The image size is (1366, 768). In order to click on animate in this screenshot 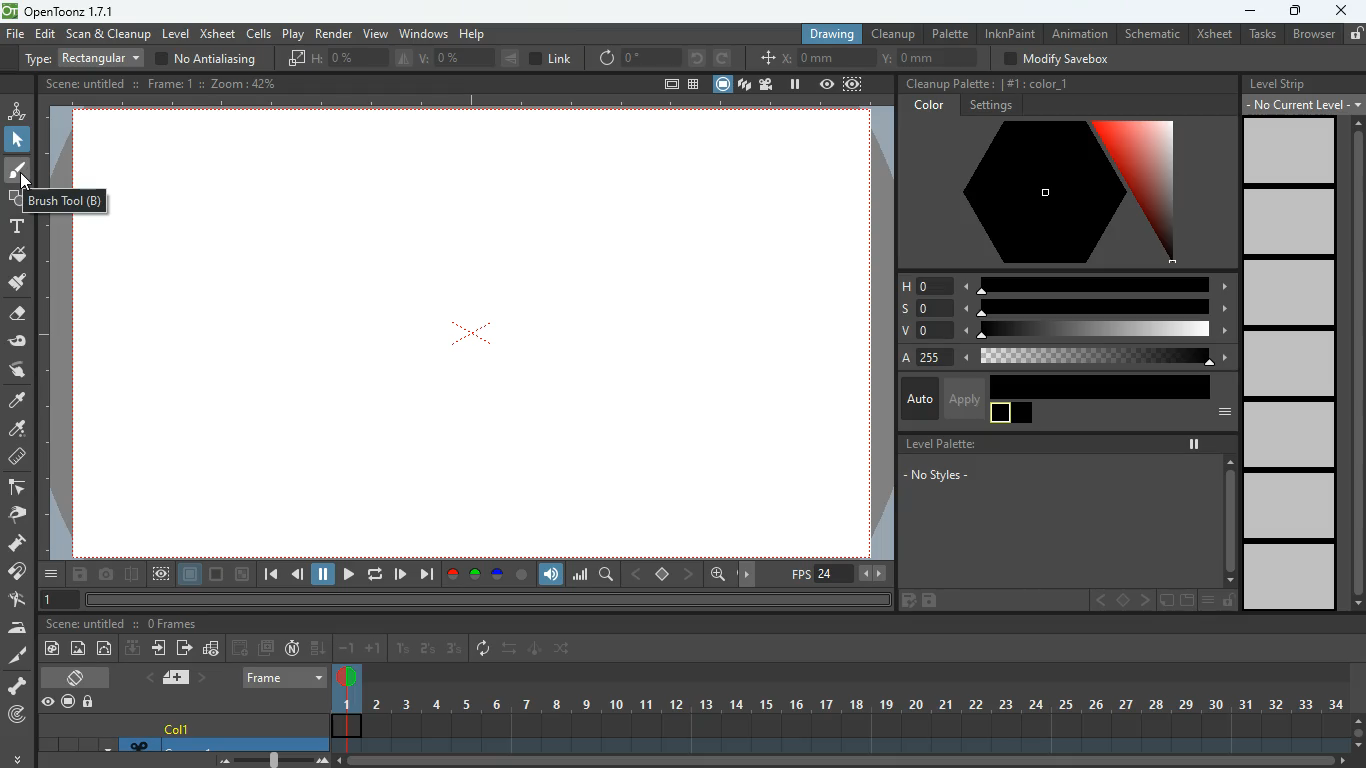, I will do `click(17, 110)`.